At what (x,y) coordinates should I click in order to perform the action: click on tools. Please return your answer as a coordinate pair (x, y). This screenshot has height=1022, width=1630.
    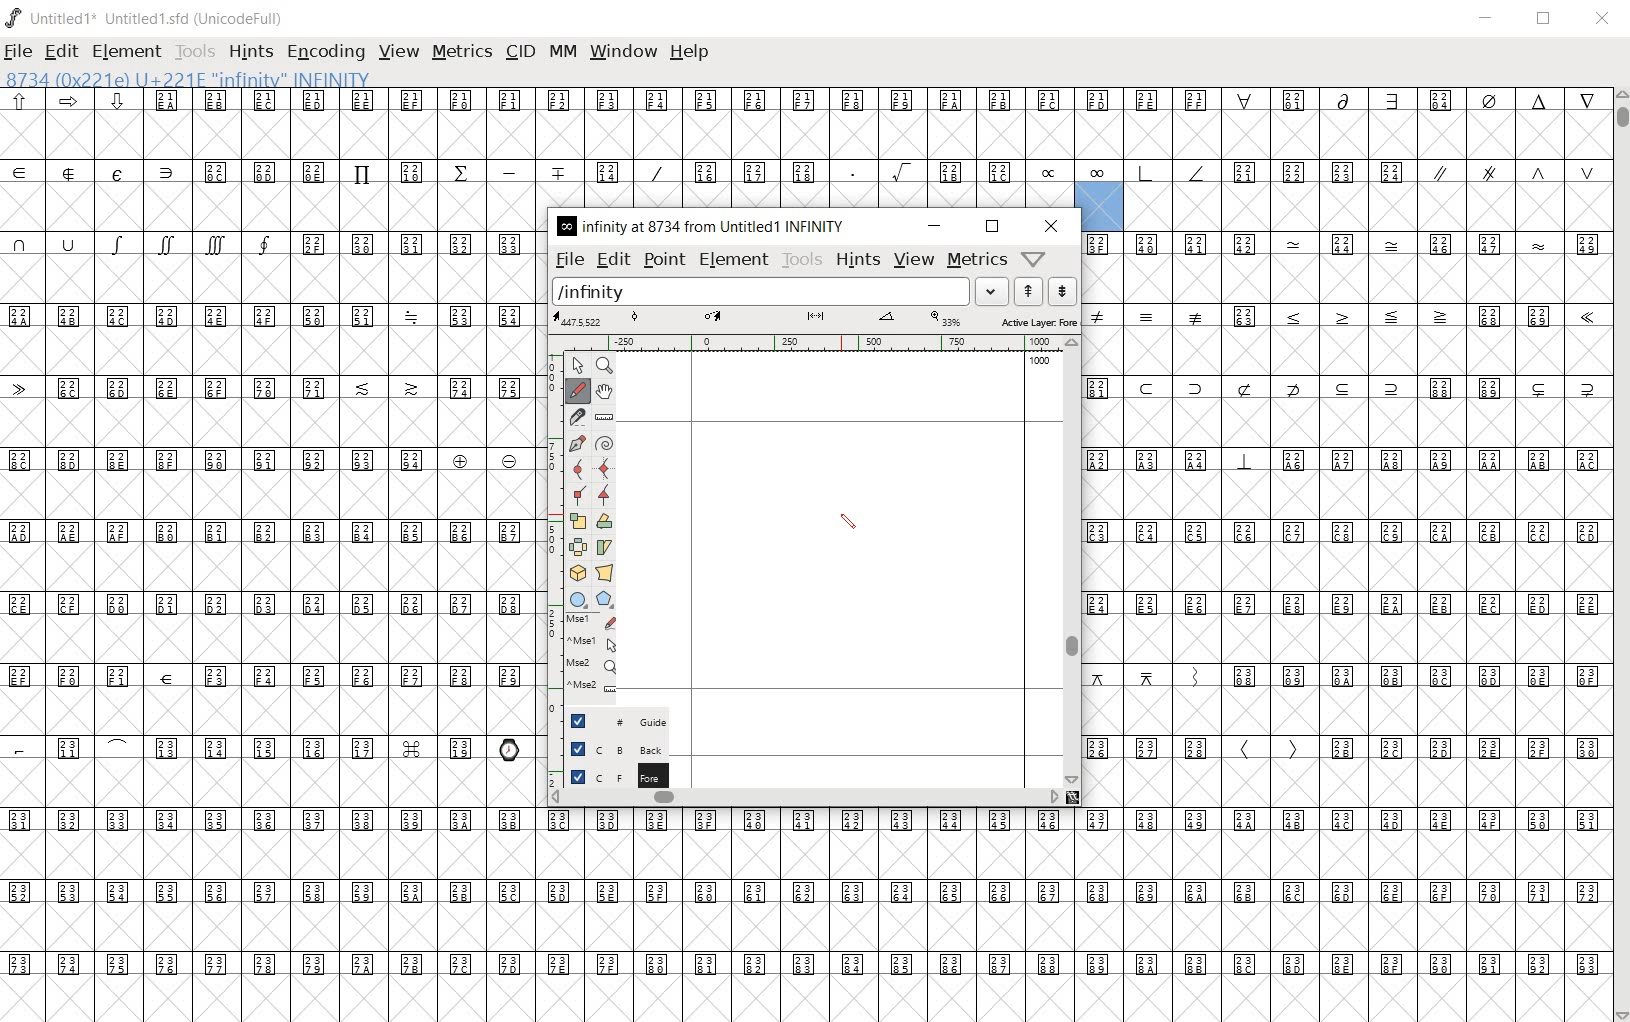
    Looking at the image, I should click on (801, 260).